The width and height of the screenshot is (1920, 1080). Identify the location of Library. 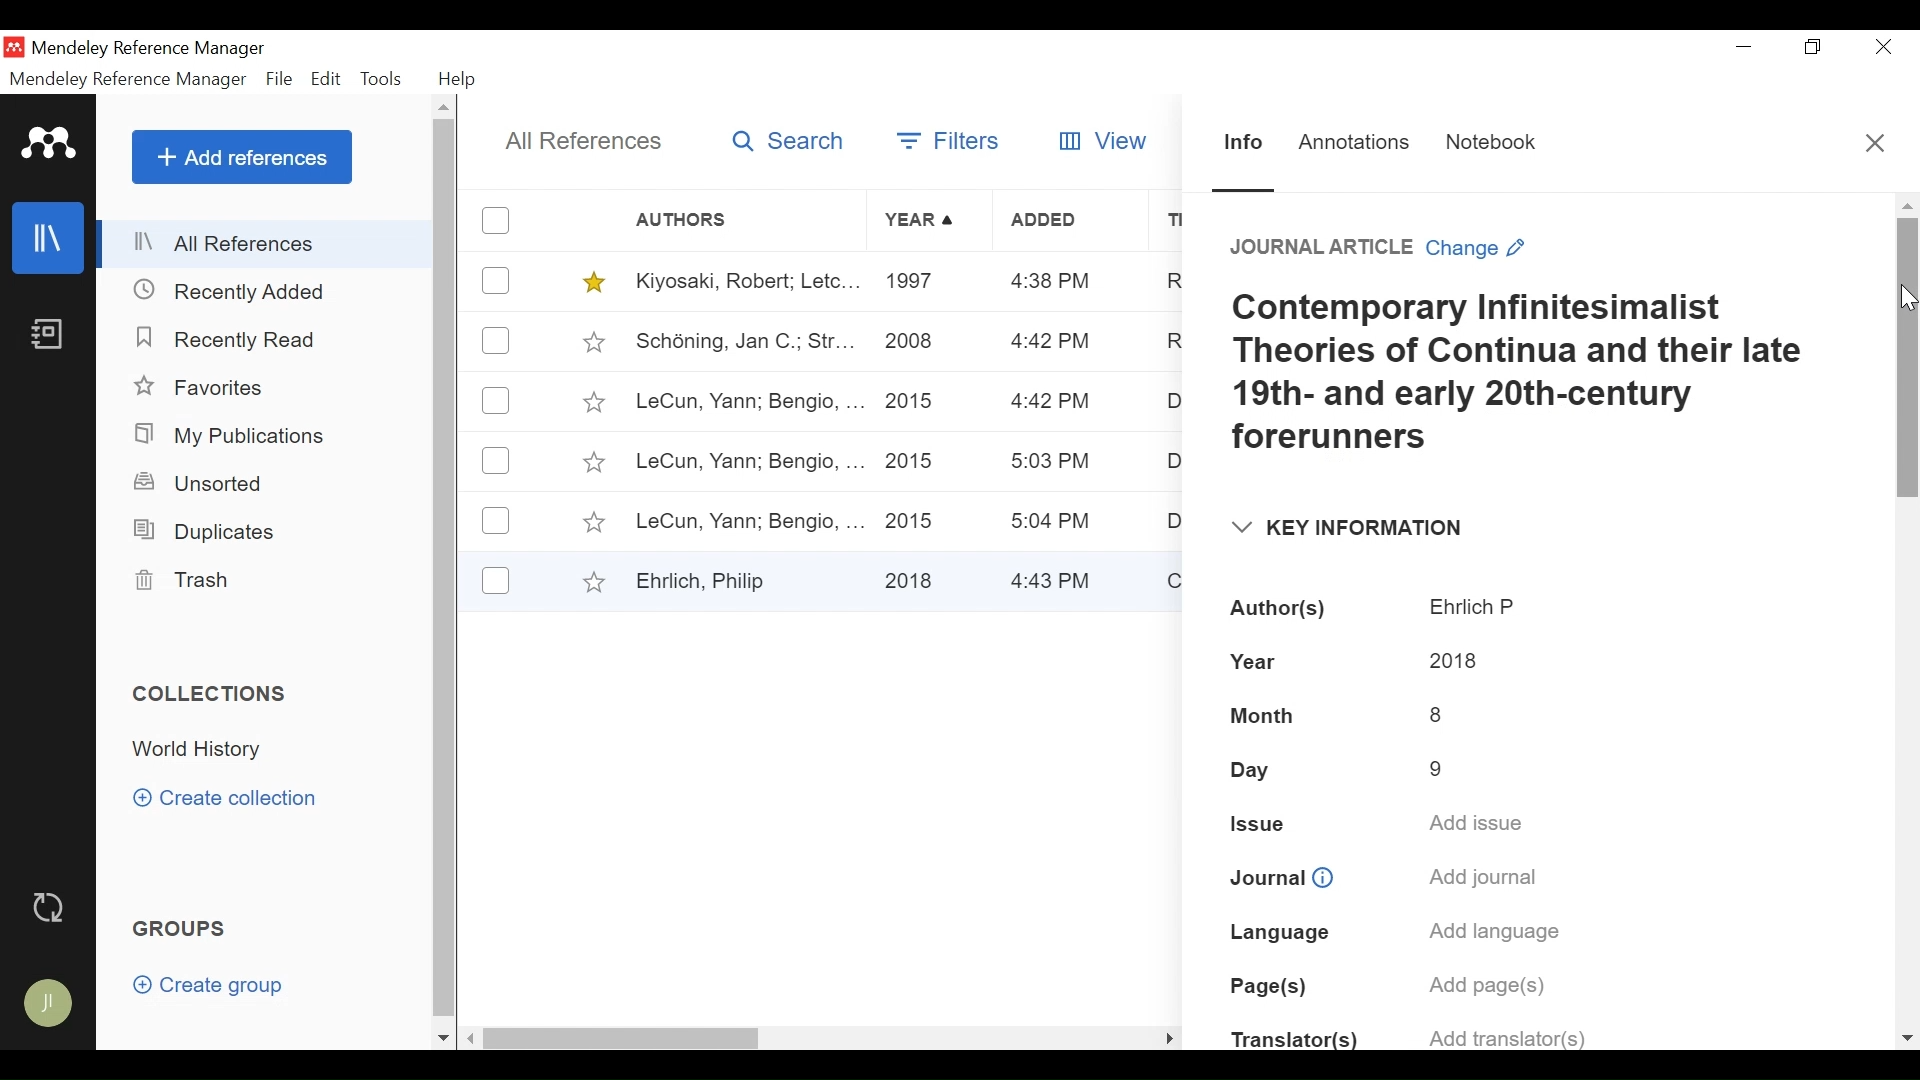
(45, 238).